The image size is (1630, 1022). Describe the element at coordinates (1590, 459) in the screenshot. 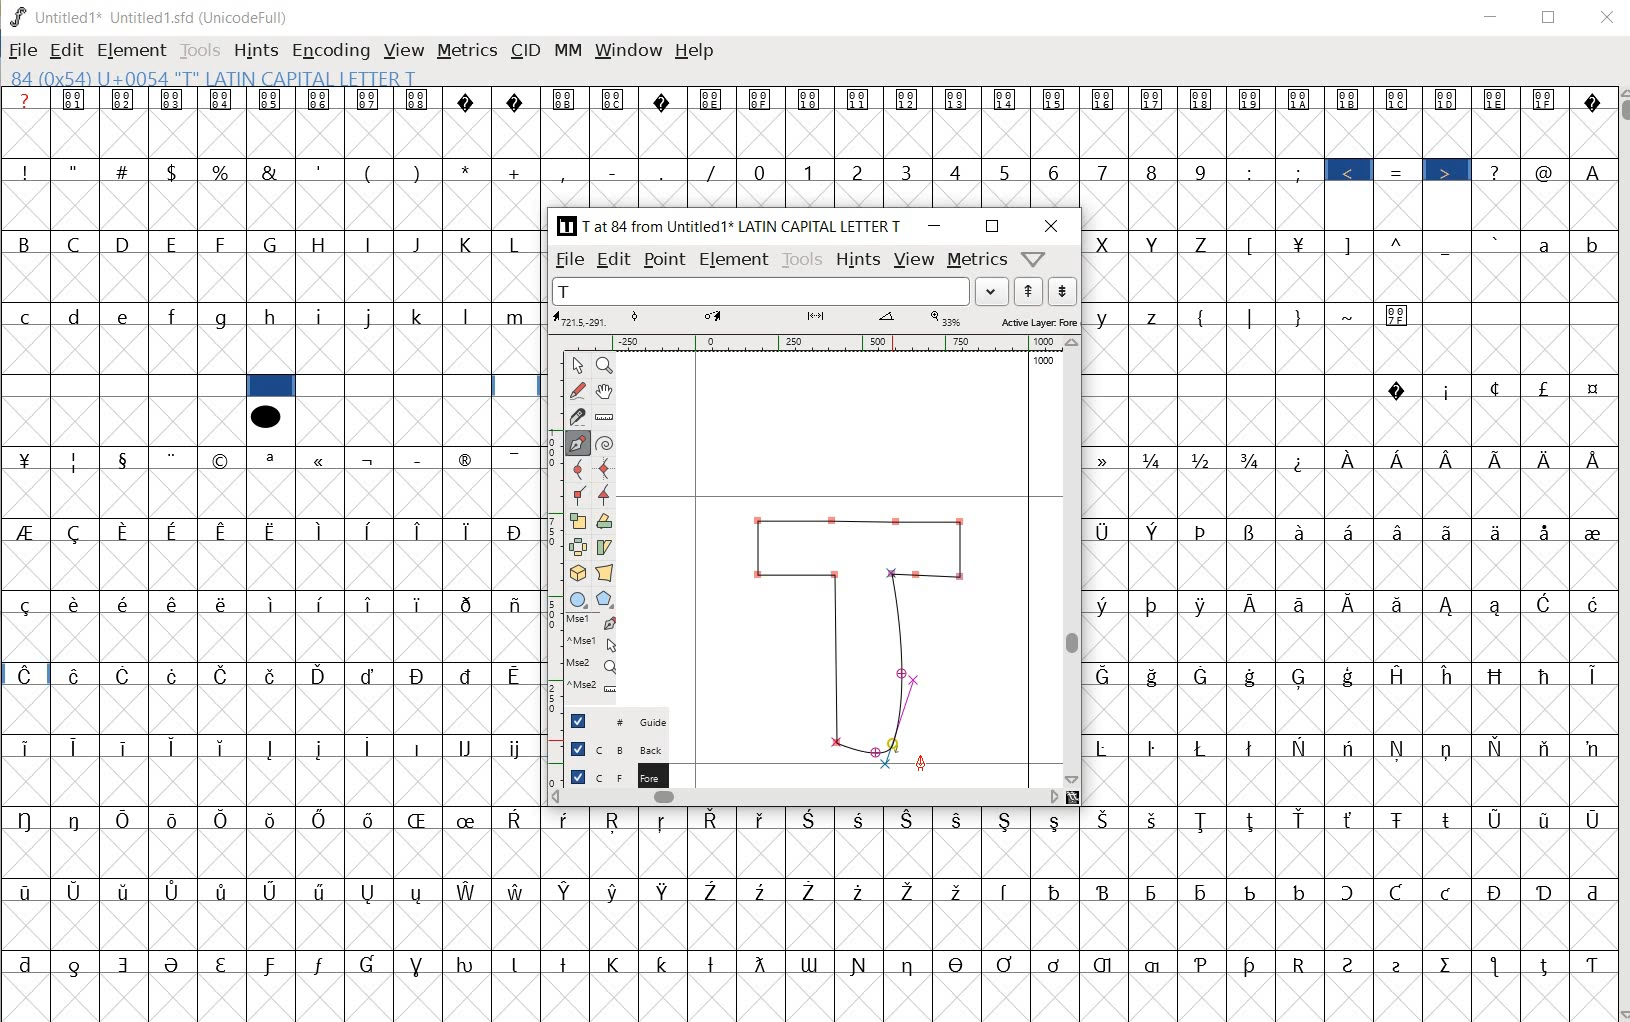

I see `Symbol` at that location.